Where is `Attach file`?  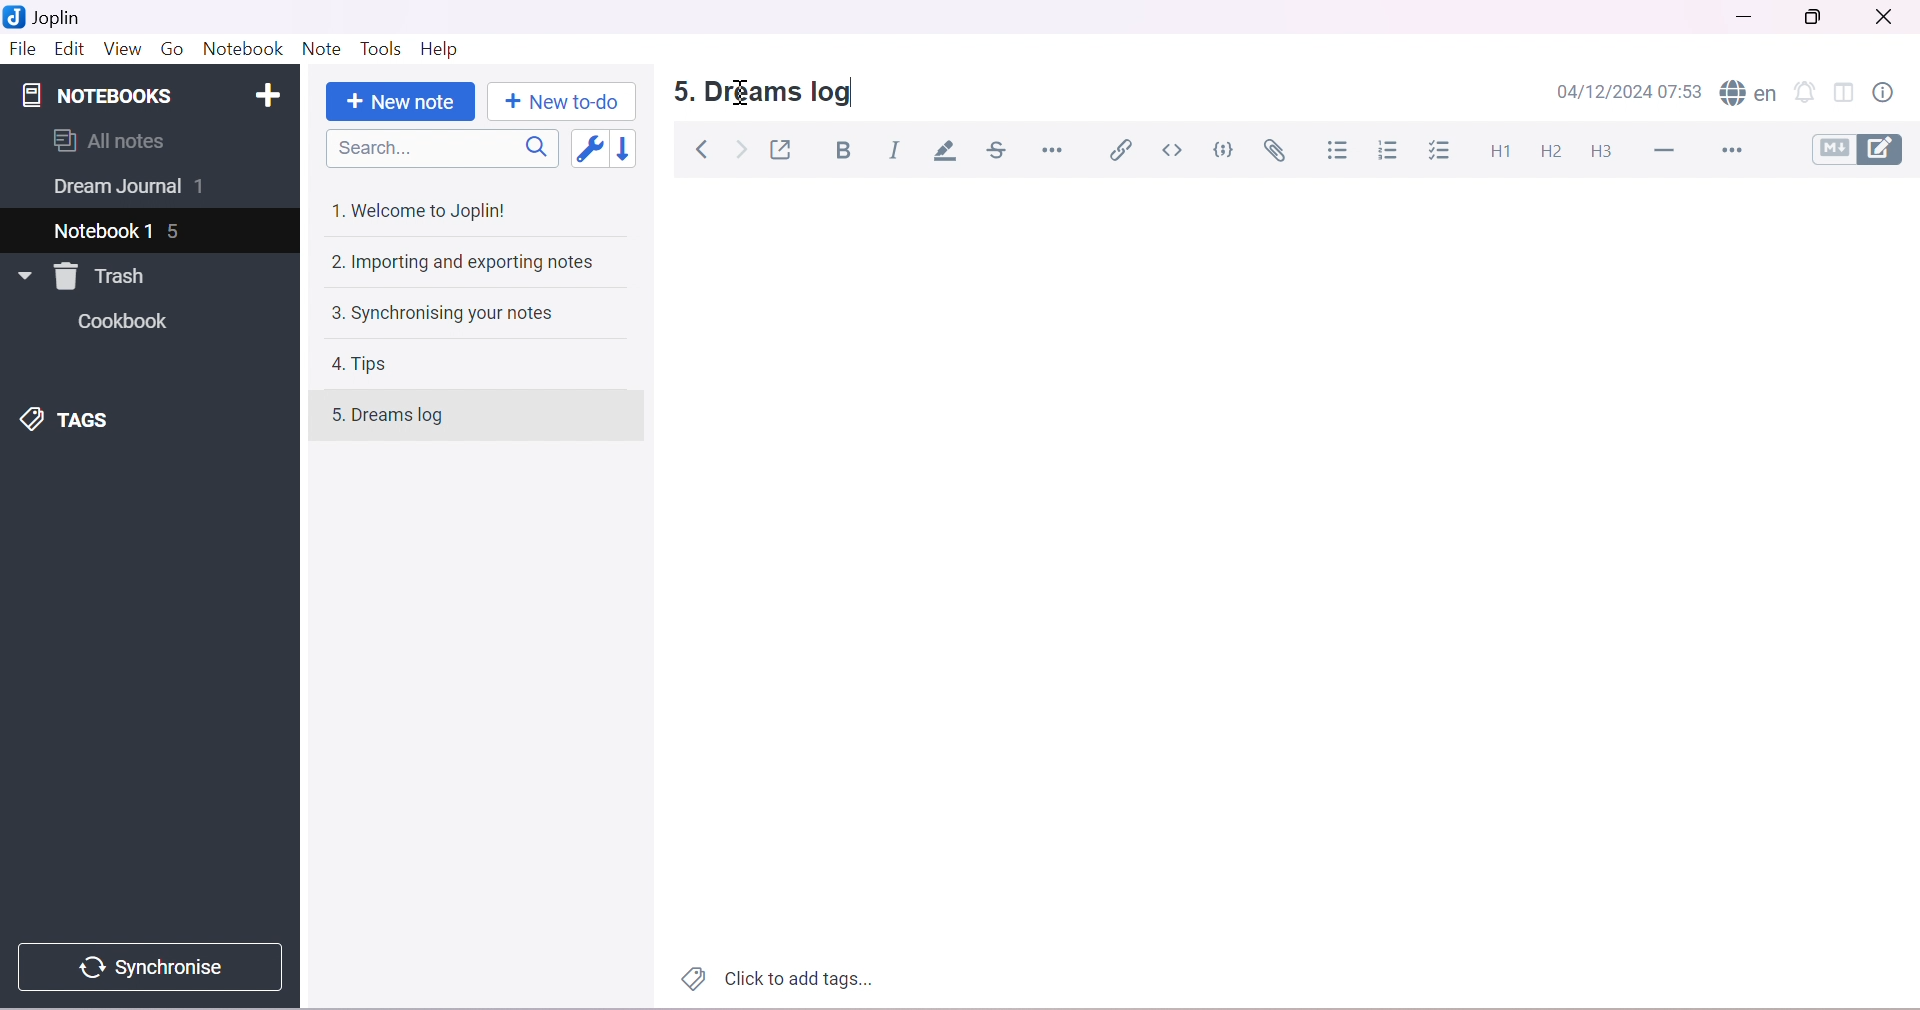
Attach file is located at coordinates (1279, 153).